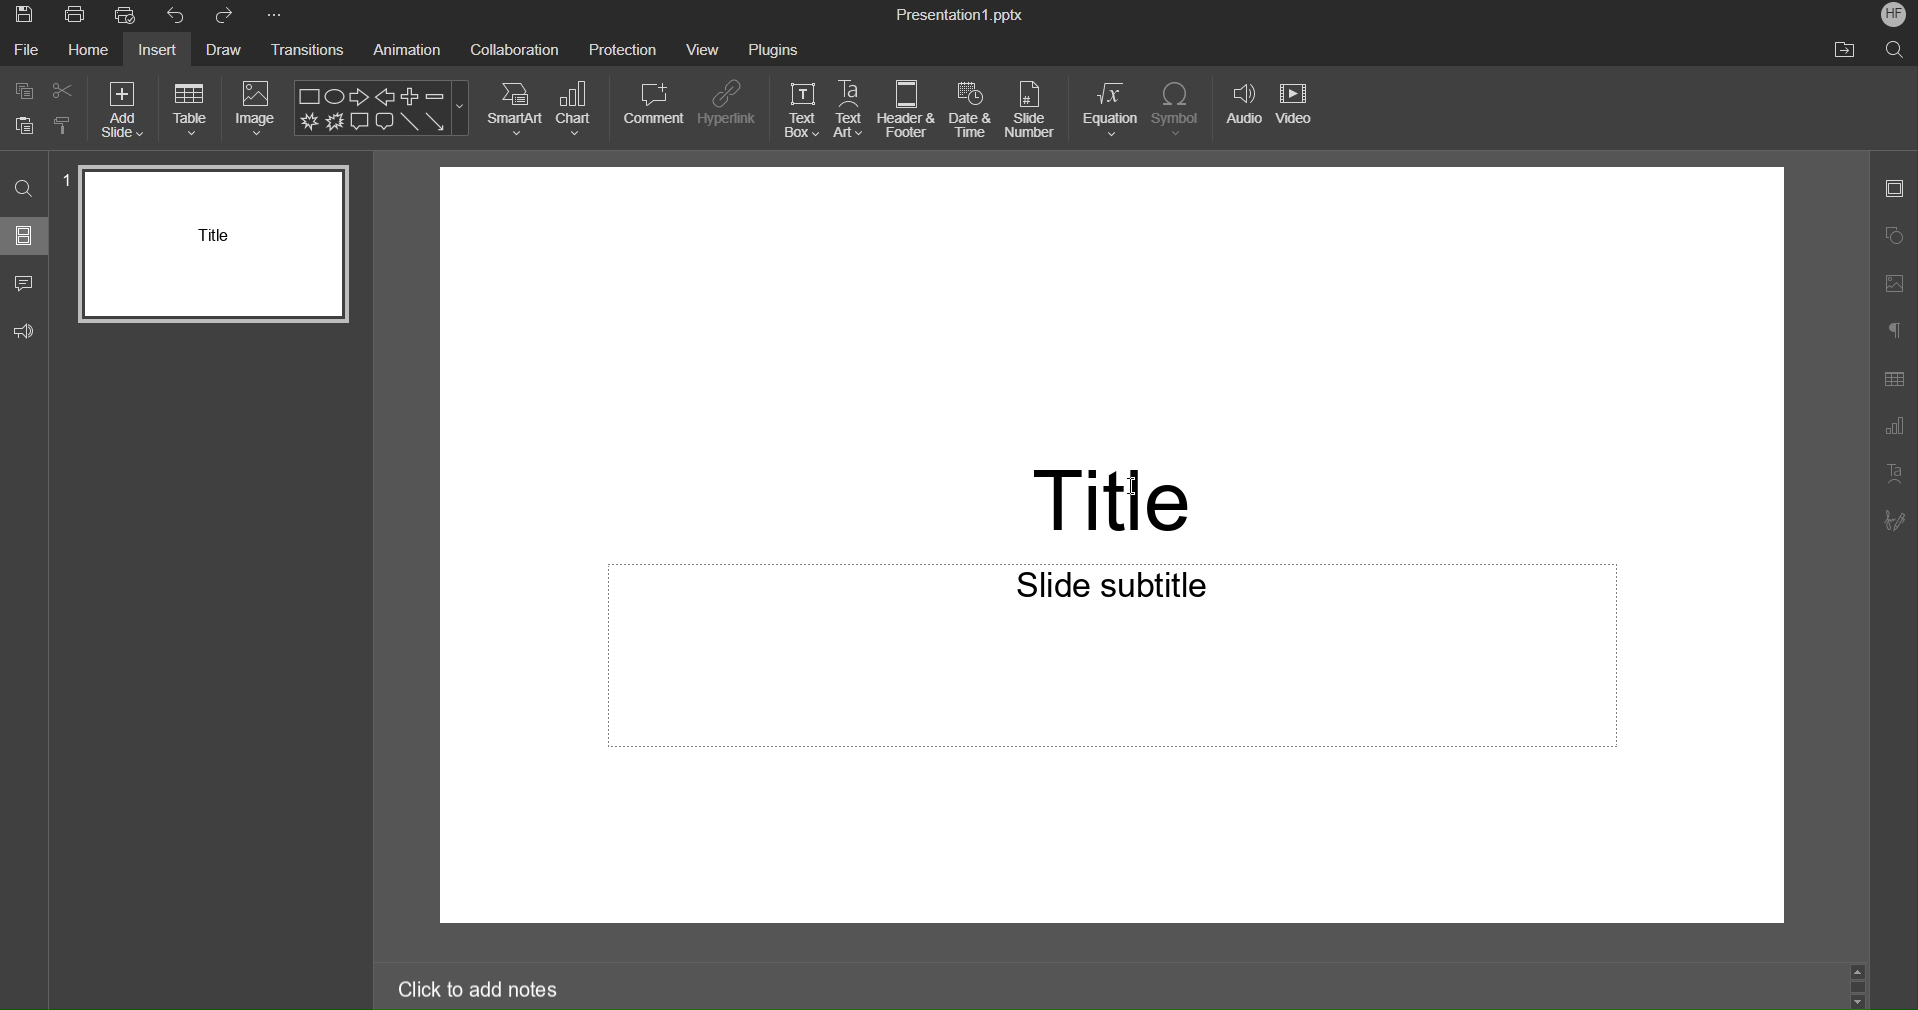  Describe the element at coordinates (24, 282) in the screenshot. I see `Comment` at that location.